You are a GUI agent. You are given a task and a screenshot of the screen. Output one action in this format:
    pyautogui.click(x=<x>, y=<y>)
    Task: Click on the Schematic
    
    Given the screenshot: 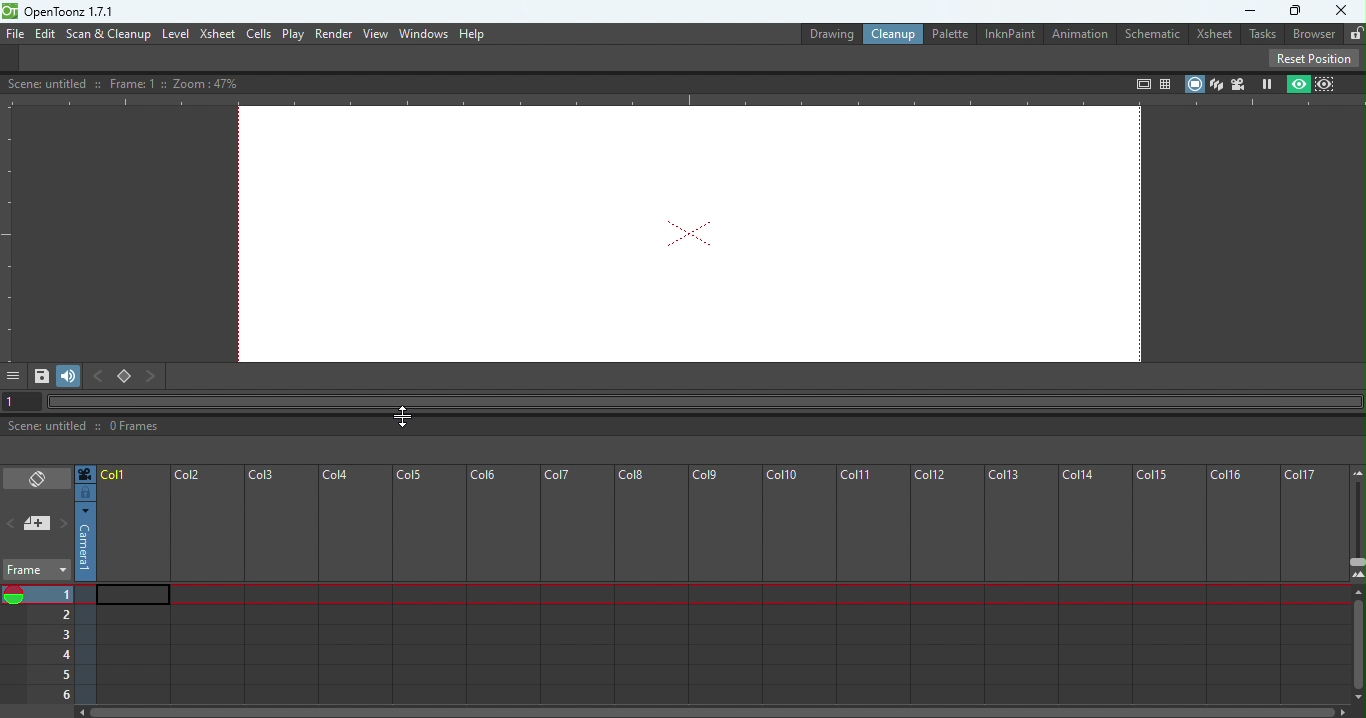 What is the action you would take?
    pyautogui.click(x=1155, y=32)
    